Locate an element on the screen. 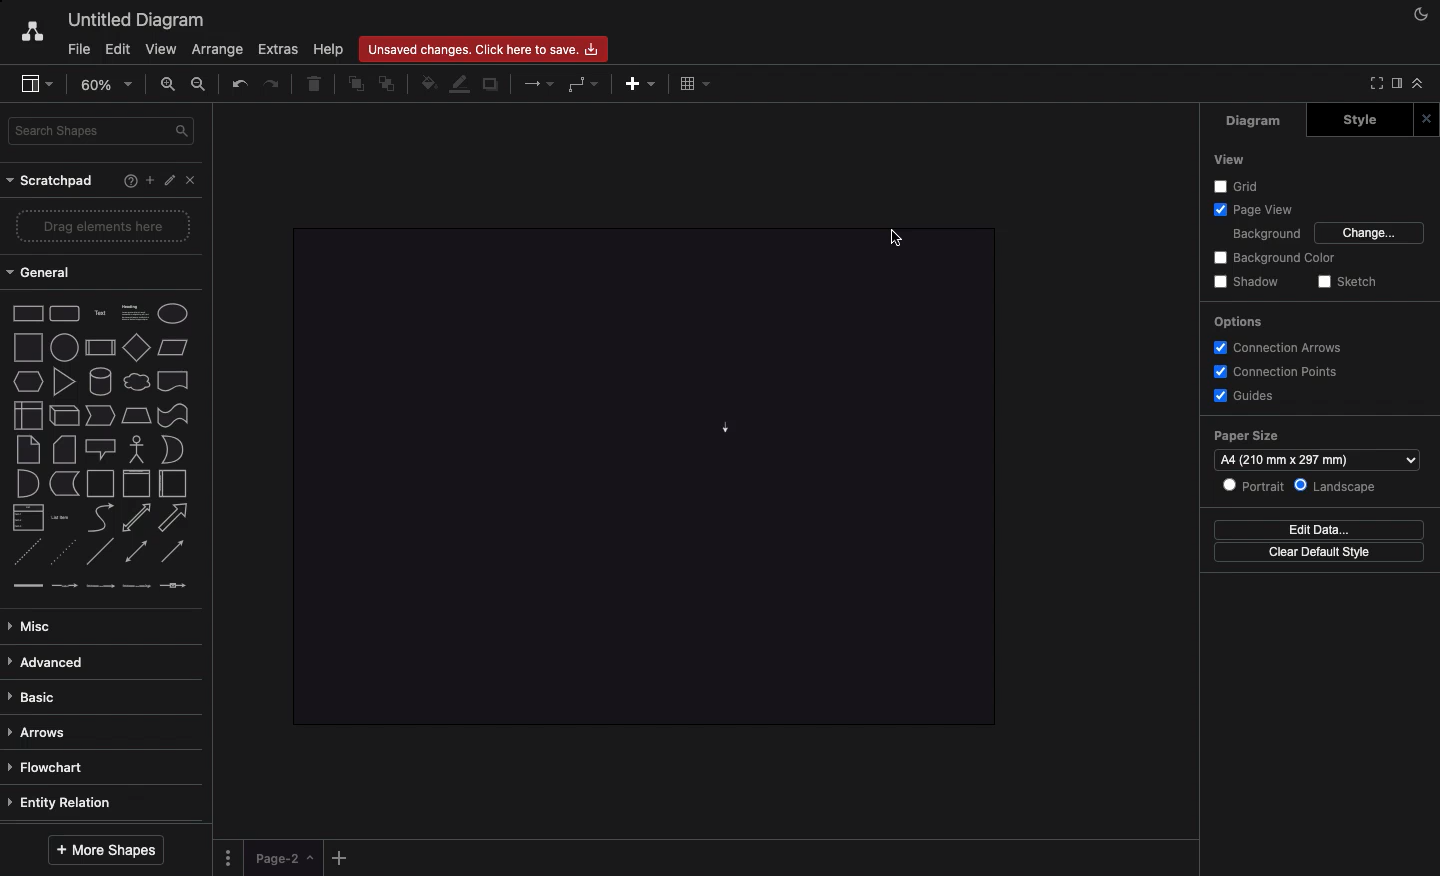 This screenshot has height=876, width=1440. Paper size is located at coordinates (1311, 434).